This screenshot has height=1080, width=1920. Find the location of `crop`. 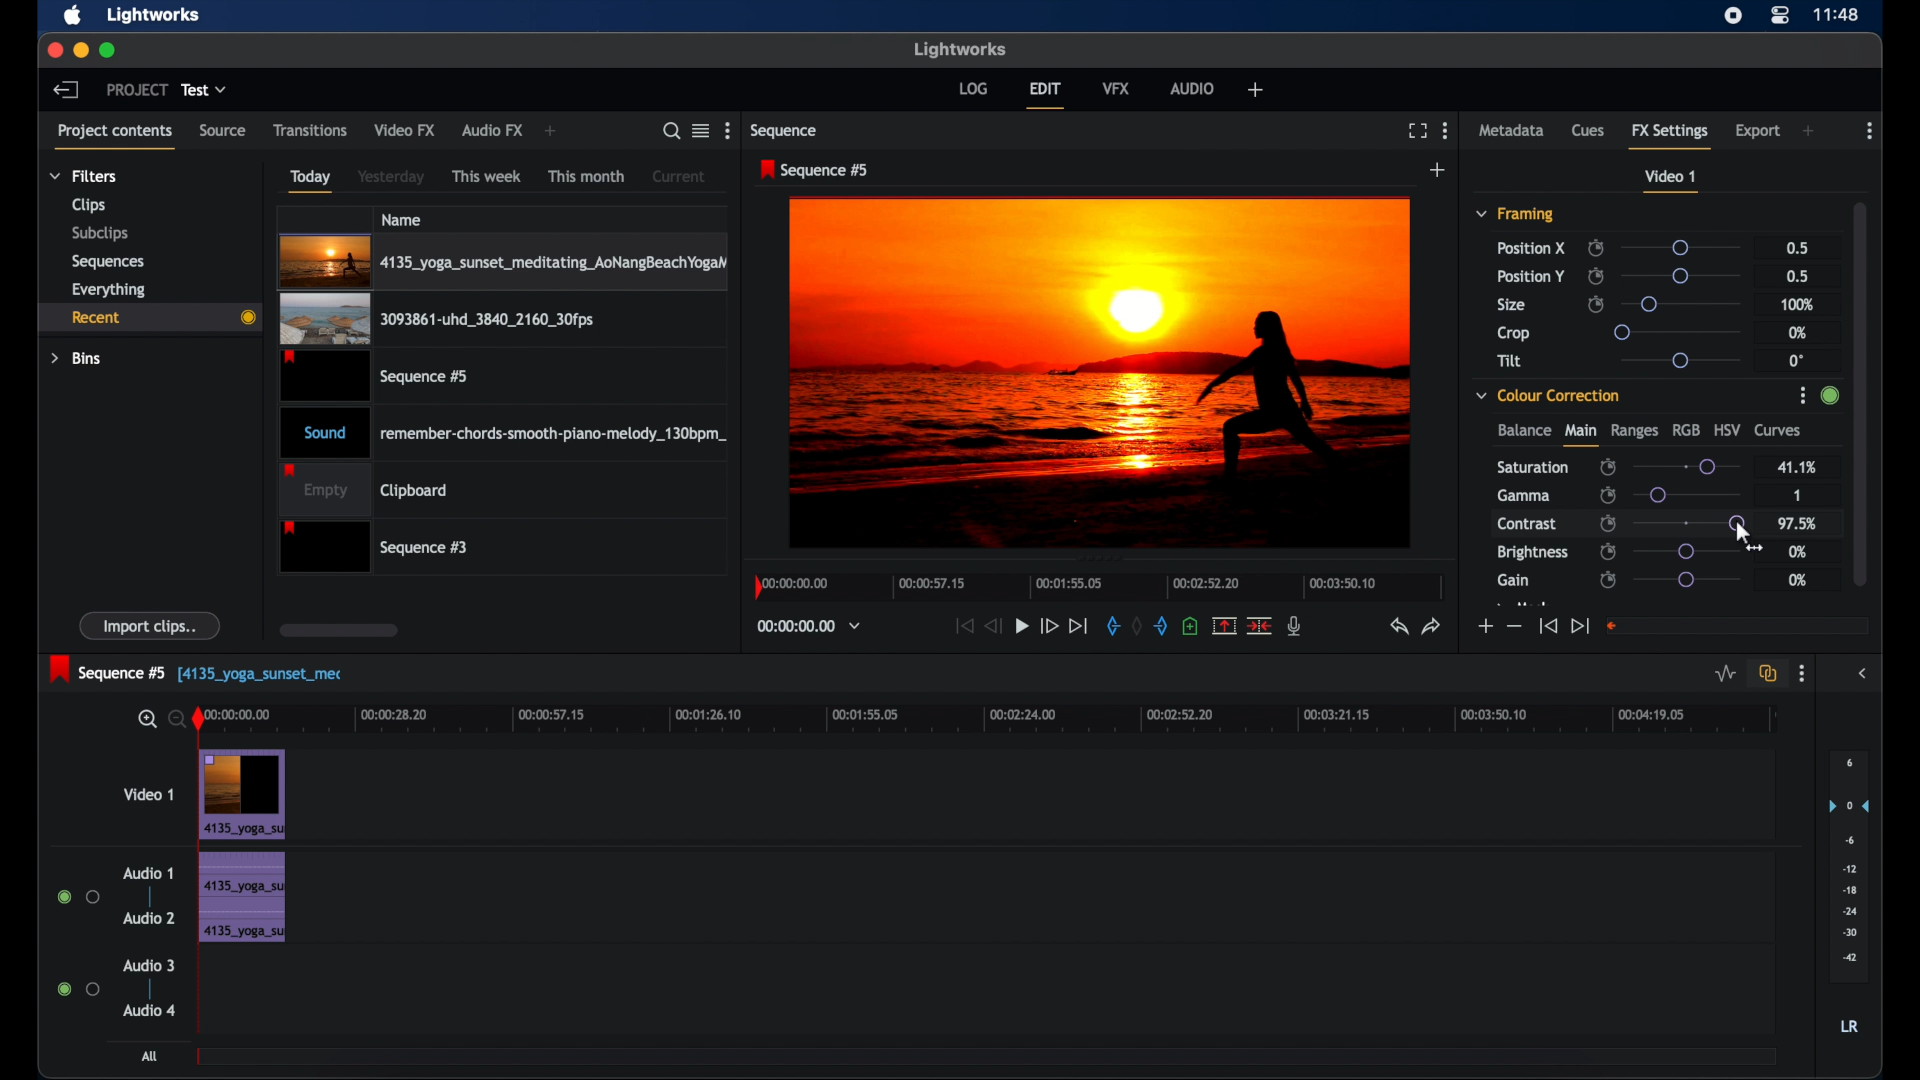

crop is located at coordinates (1514, 333).